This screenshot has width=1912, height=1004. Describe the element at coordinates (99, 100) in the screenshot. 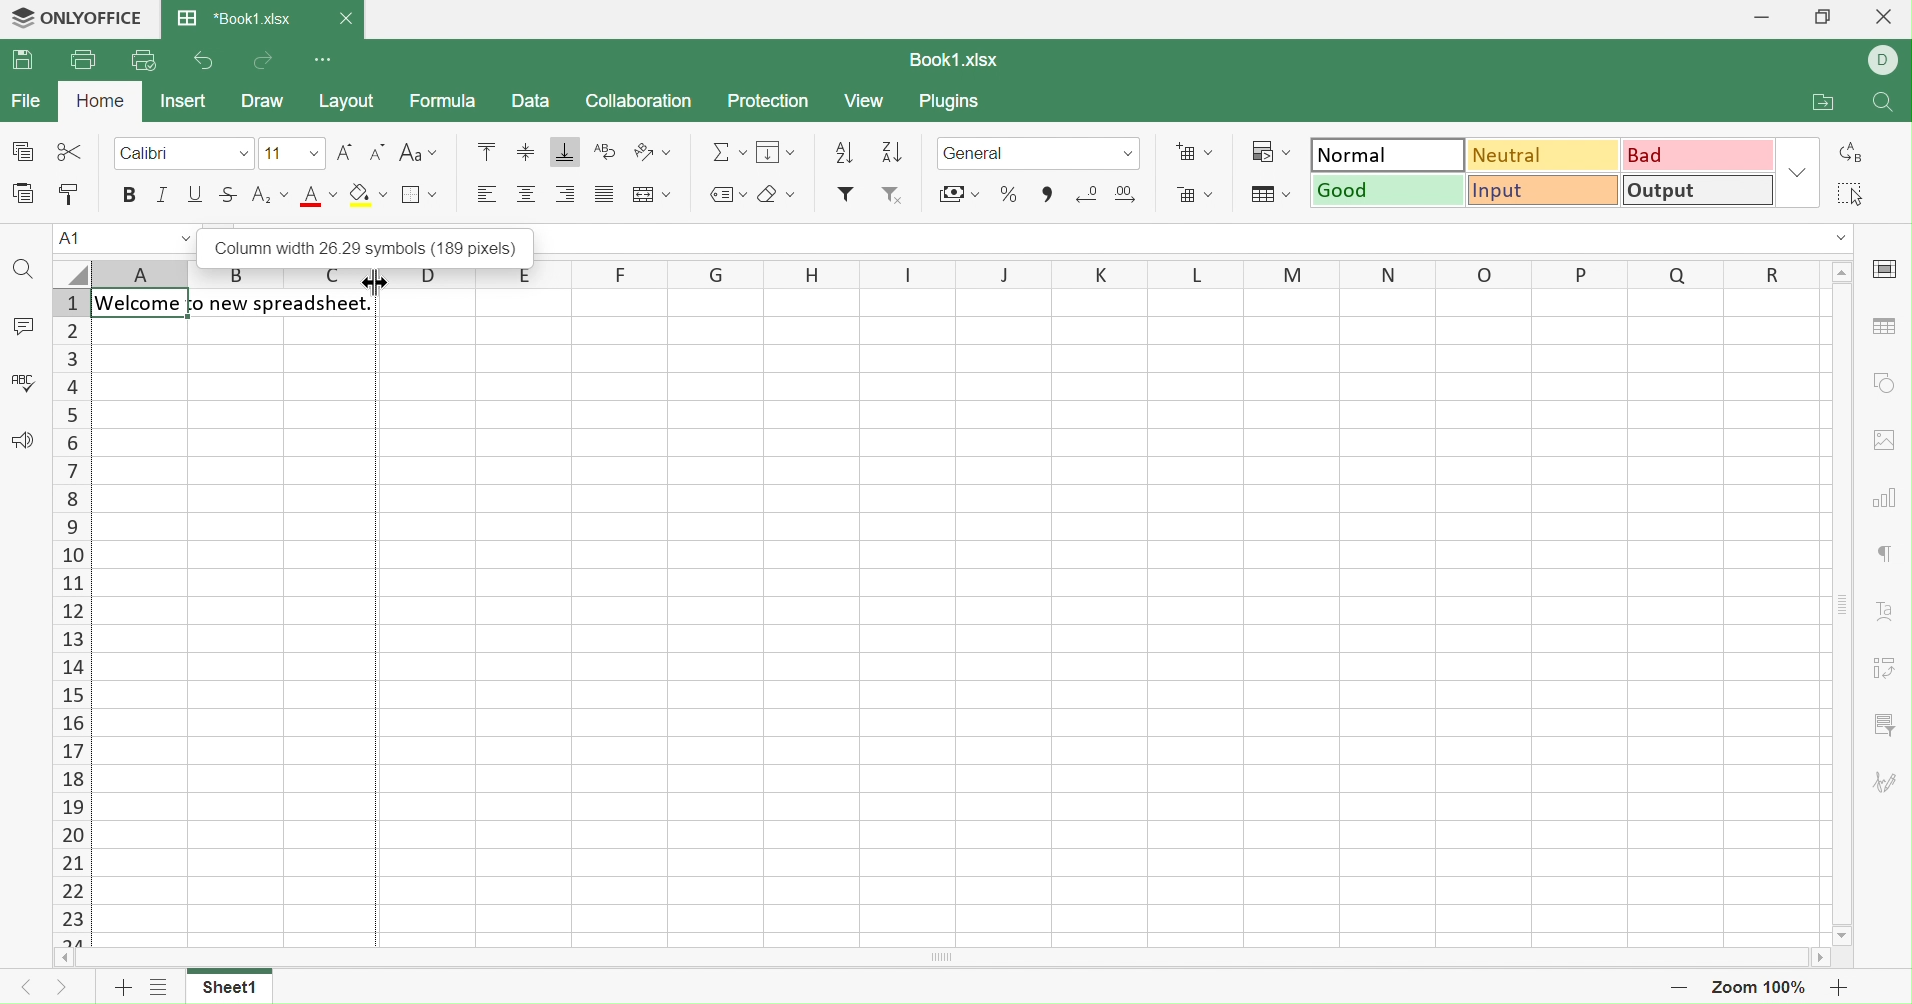

I see `Home` at that location.